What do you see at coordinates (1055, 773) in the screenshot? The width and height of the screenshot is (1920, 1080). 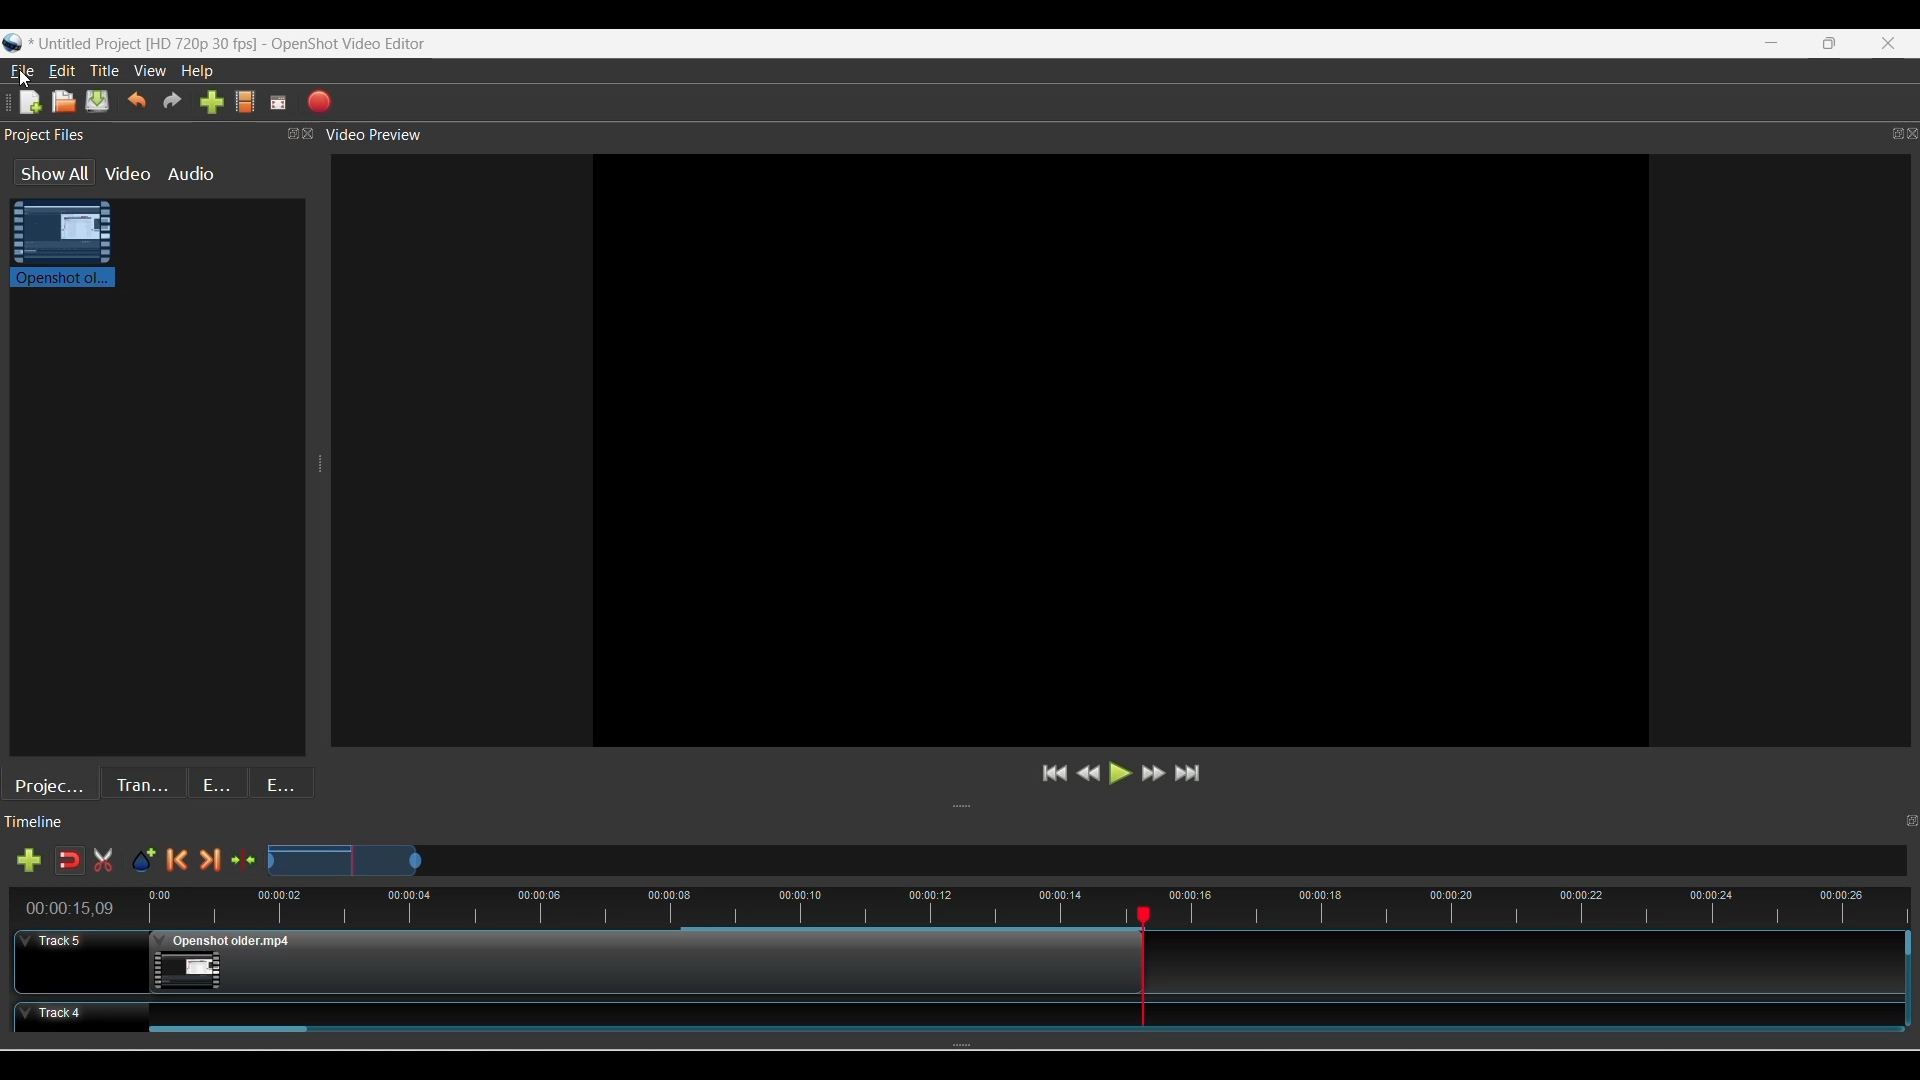 I see `Jump to start` at bounding box center [1055, 773].